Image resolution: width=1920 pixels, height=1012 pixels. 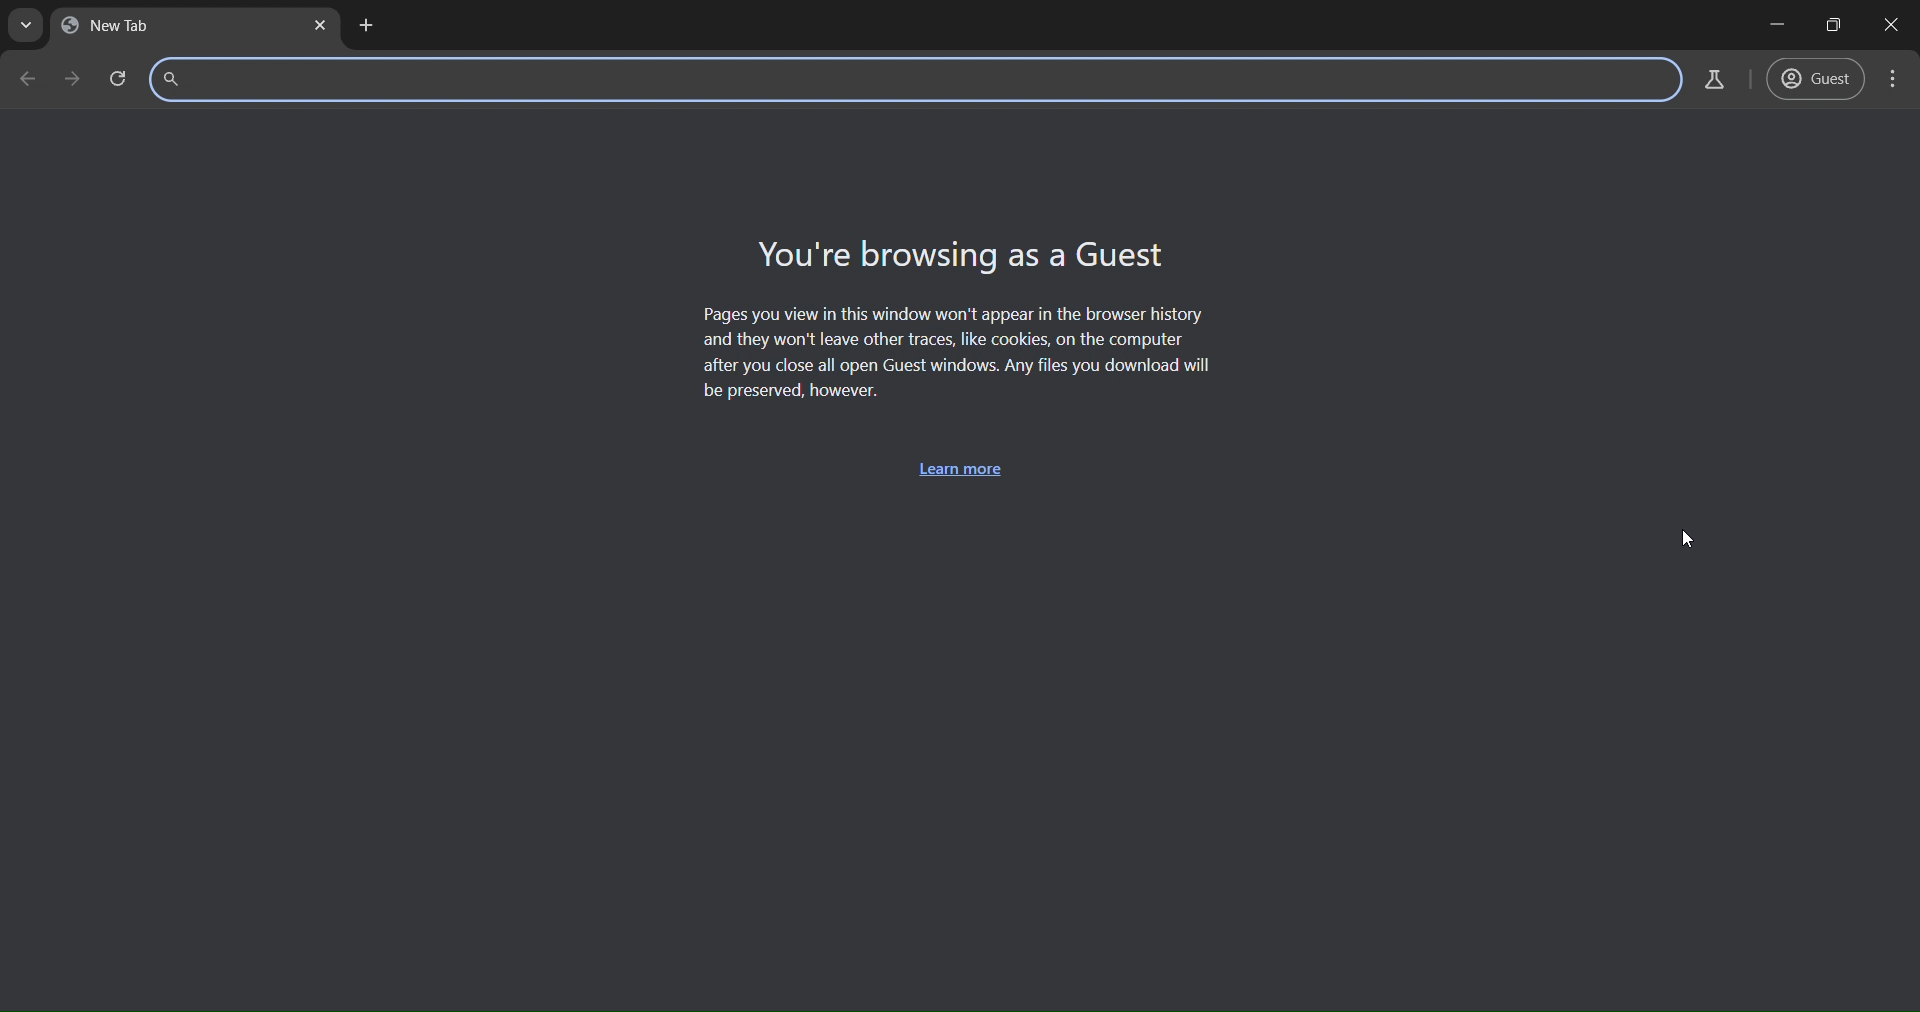 I want to click on , .
You're browsing as a Guest
Pages you view in this window won't appear in the browser history
and they won't leave other traces, like cookies, on the computer
after you close all open Guest windows. Any files you download will
be preserved, however., so click(x=957, y=319).